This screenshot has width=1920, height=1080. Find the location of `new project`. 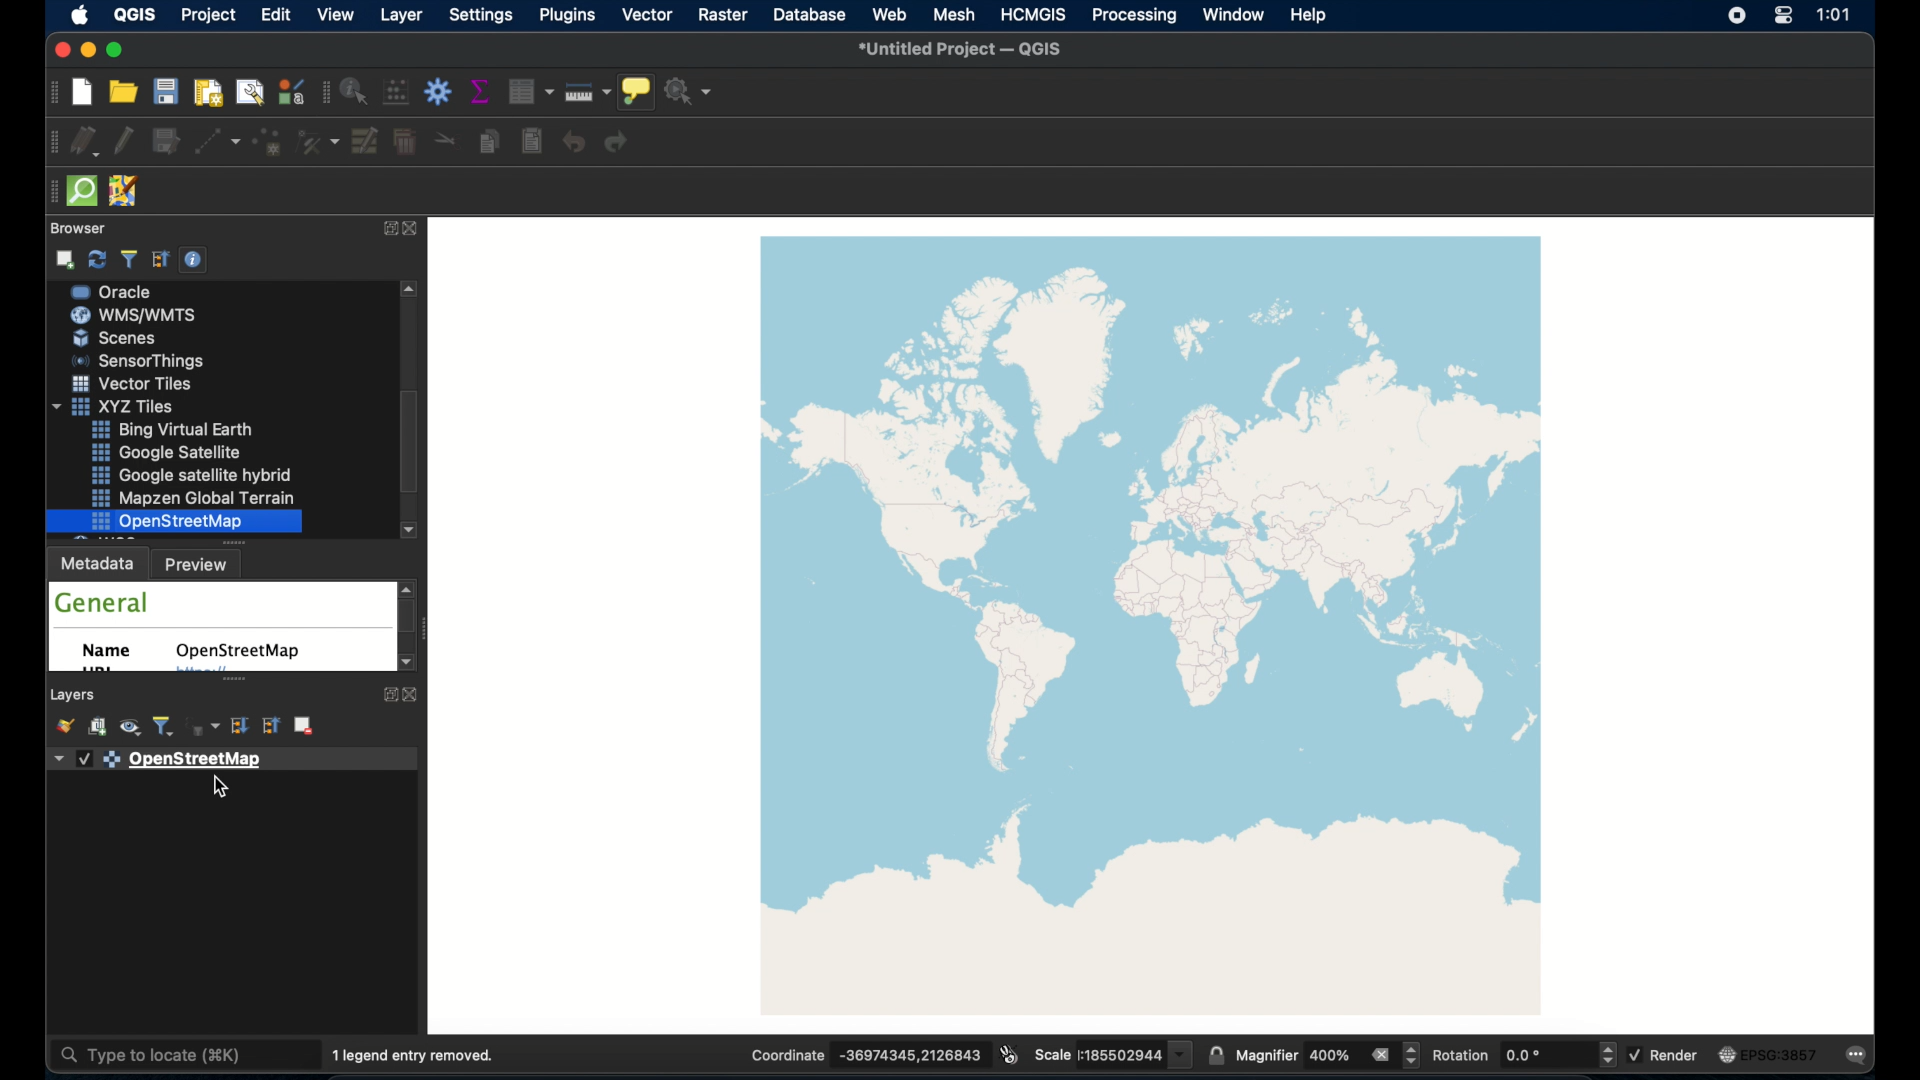

new project is located at coordinates (80, 93).